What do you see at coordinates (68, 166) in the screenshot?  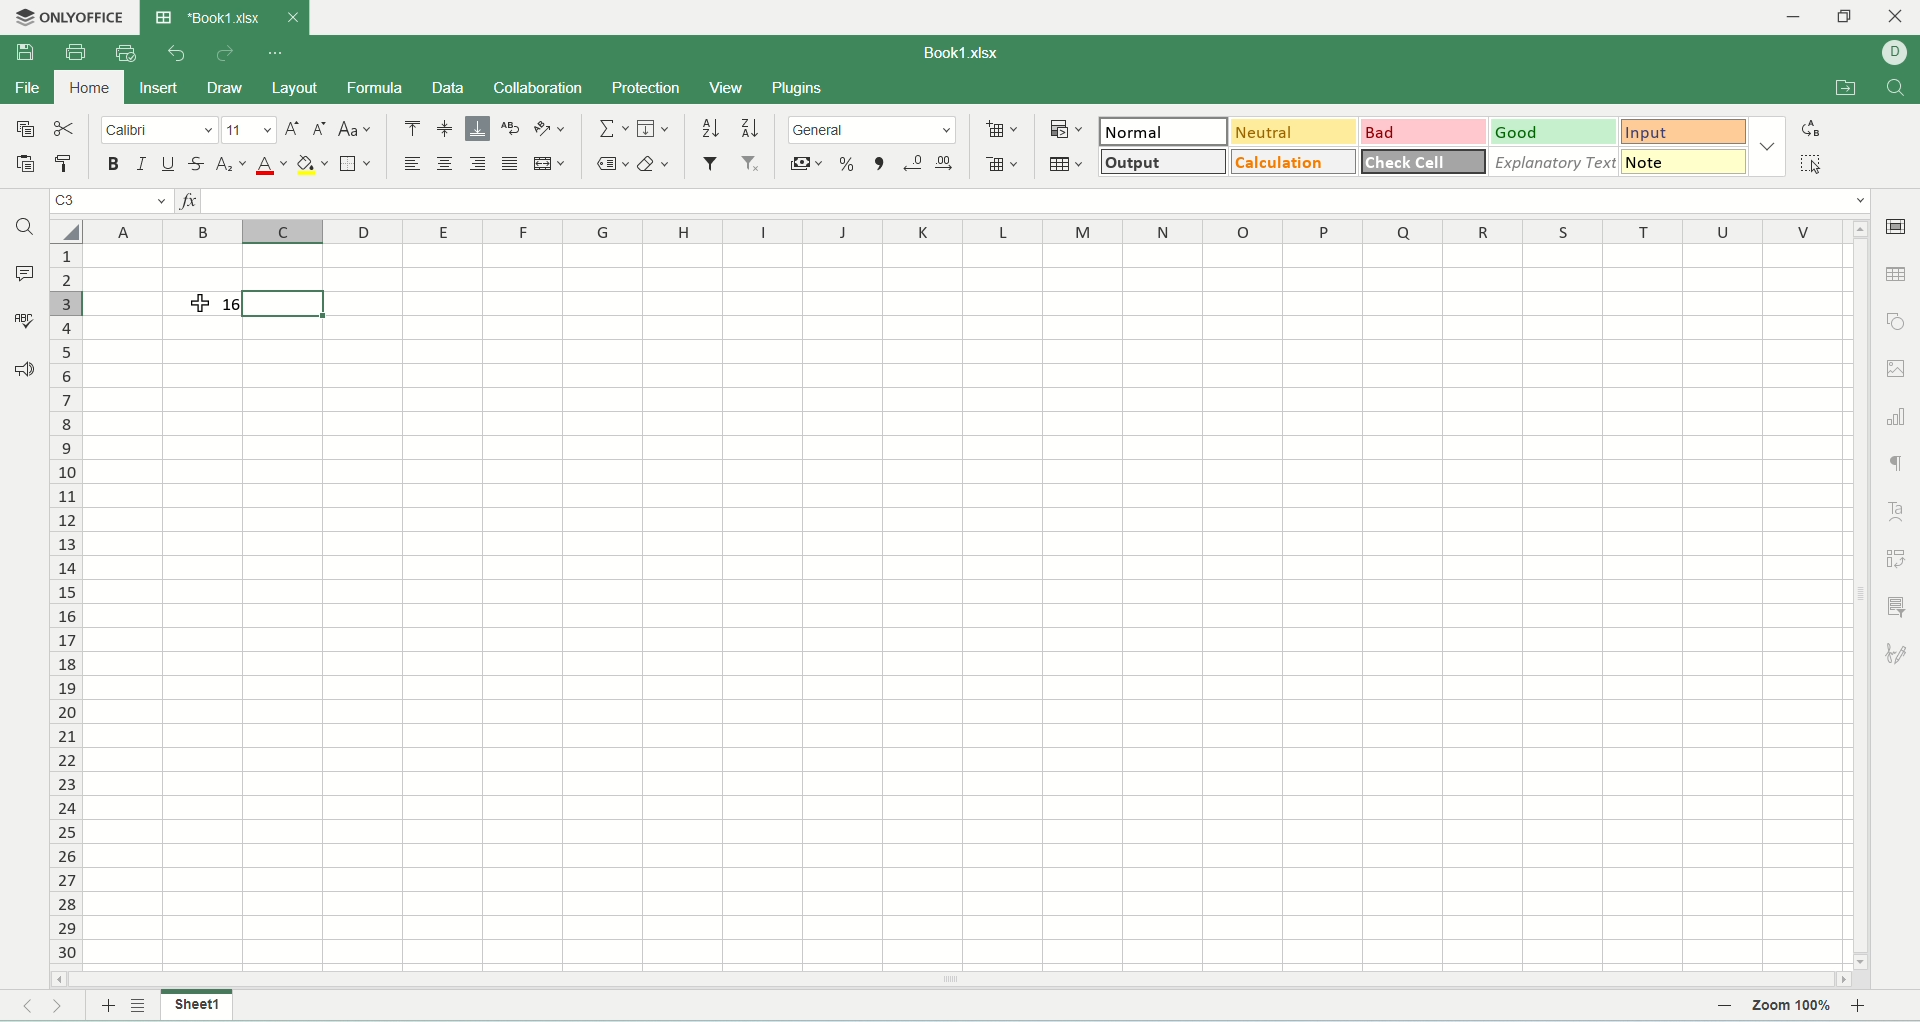 I see `copy style` at bounding box center [68, 166].